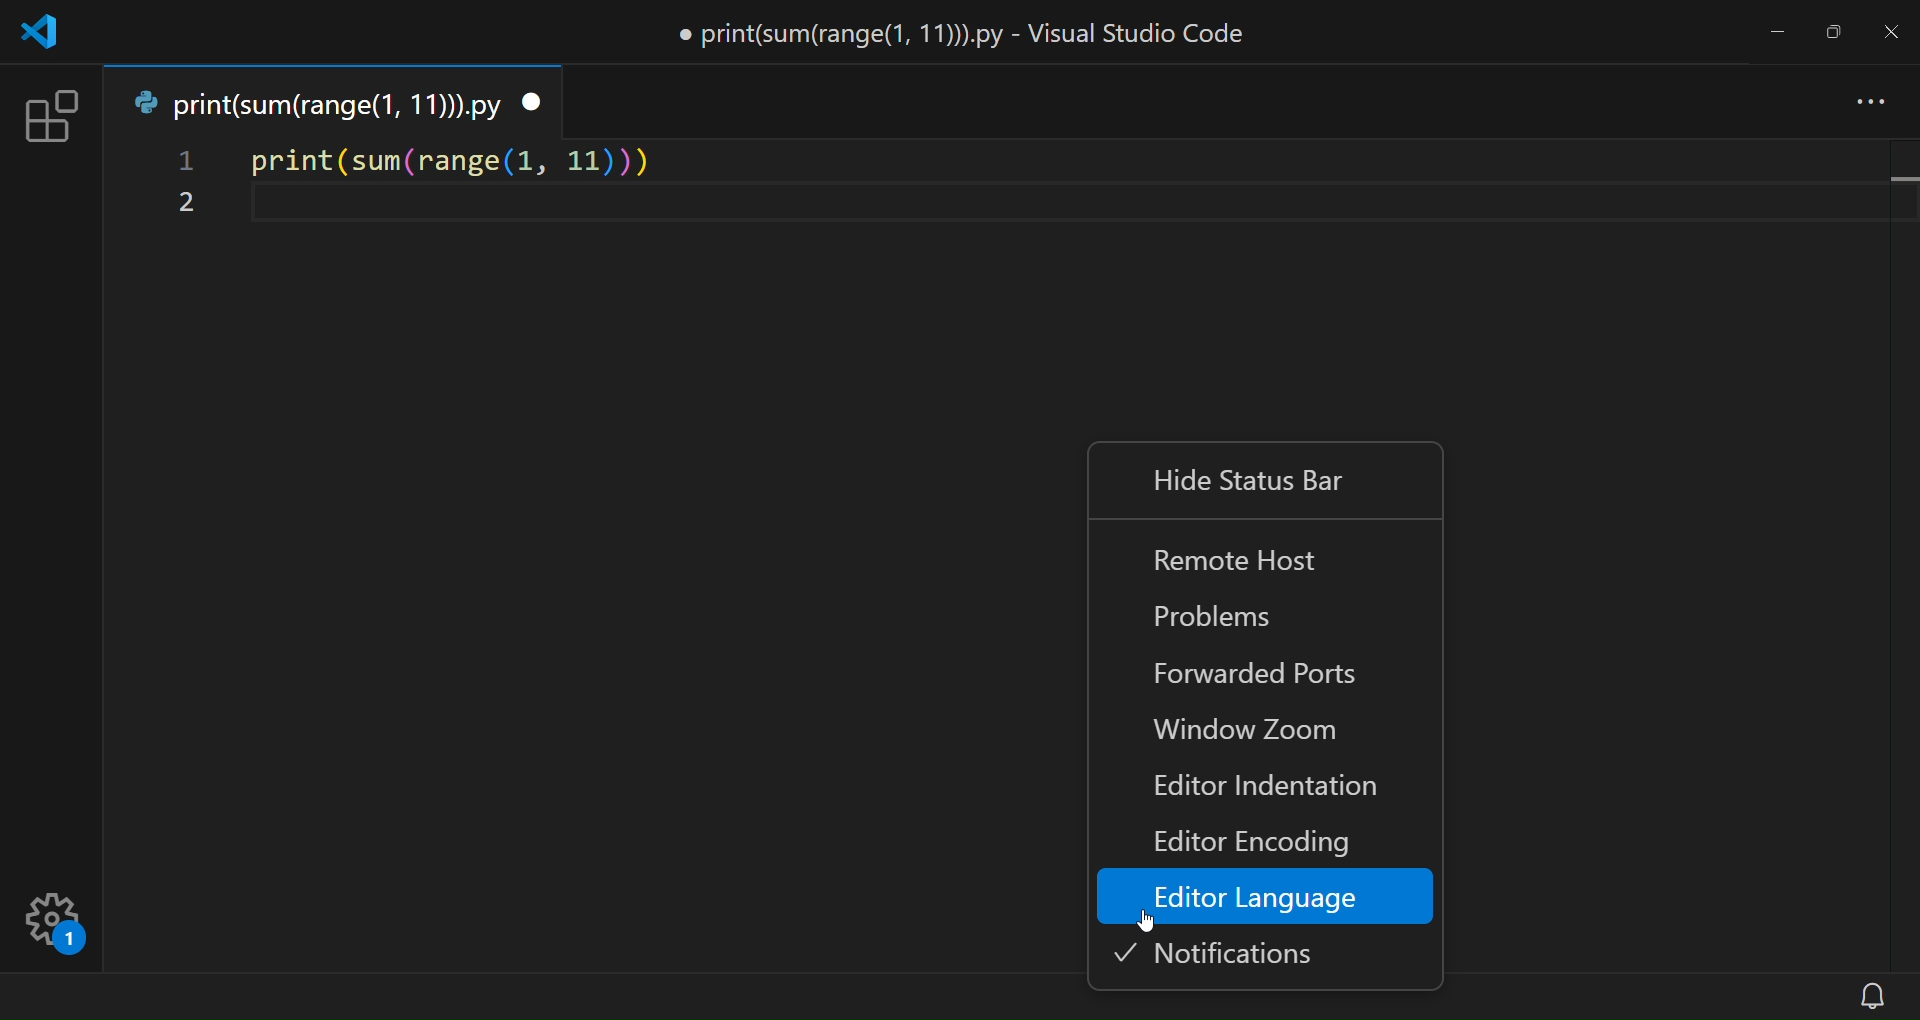  I want to click on problems, so click(1230, 620).